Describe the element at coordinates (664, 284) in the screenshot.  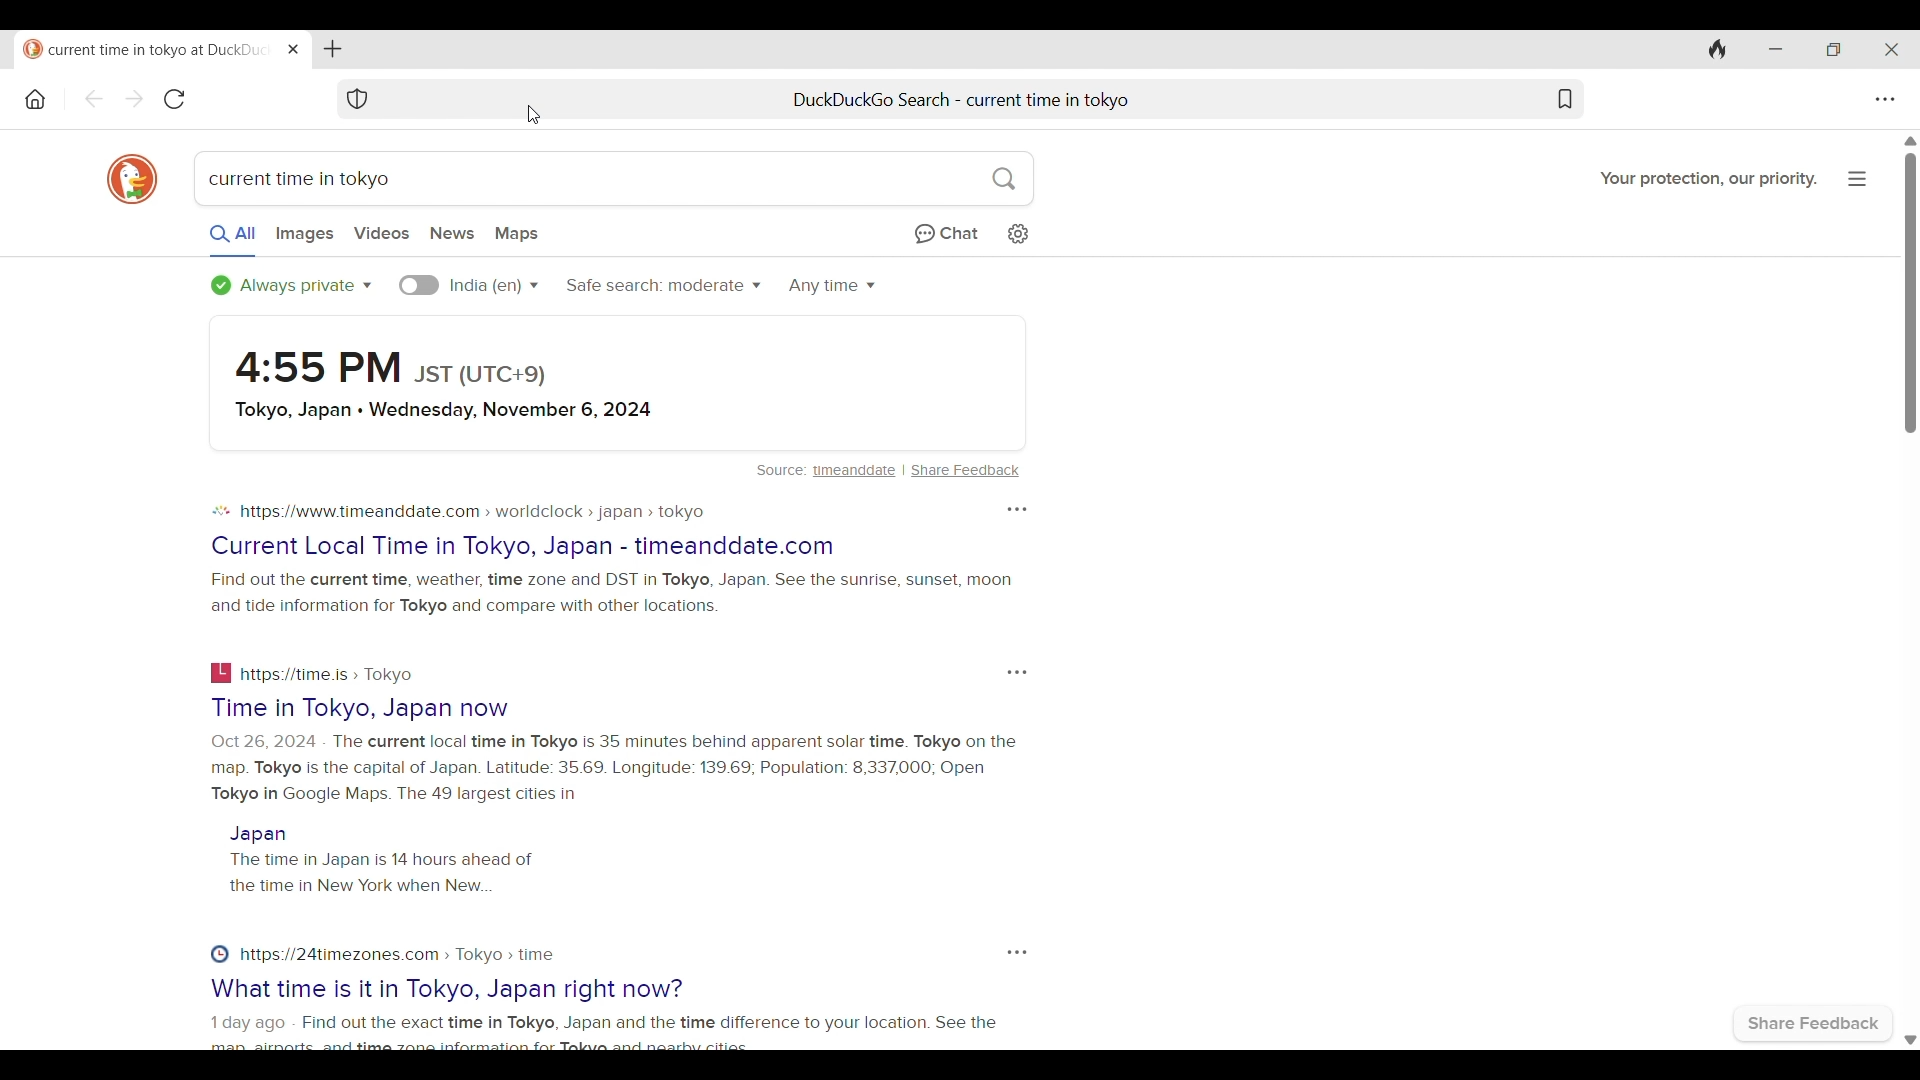
I see `Safe search options` at that location.